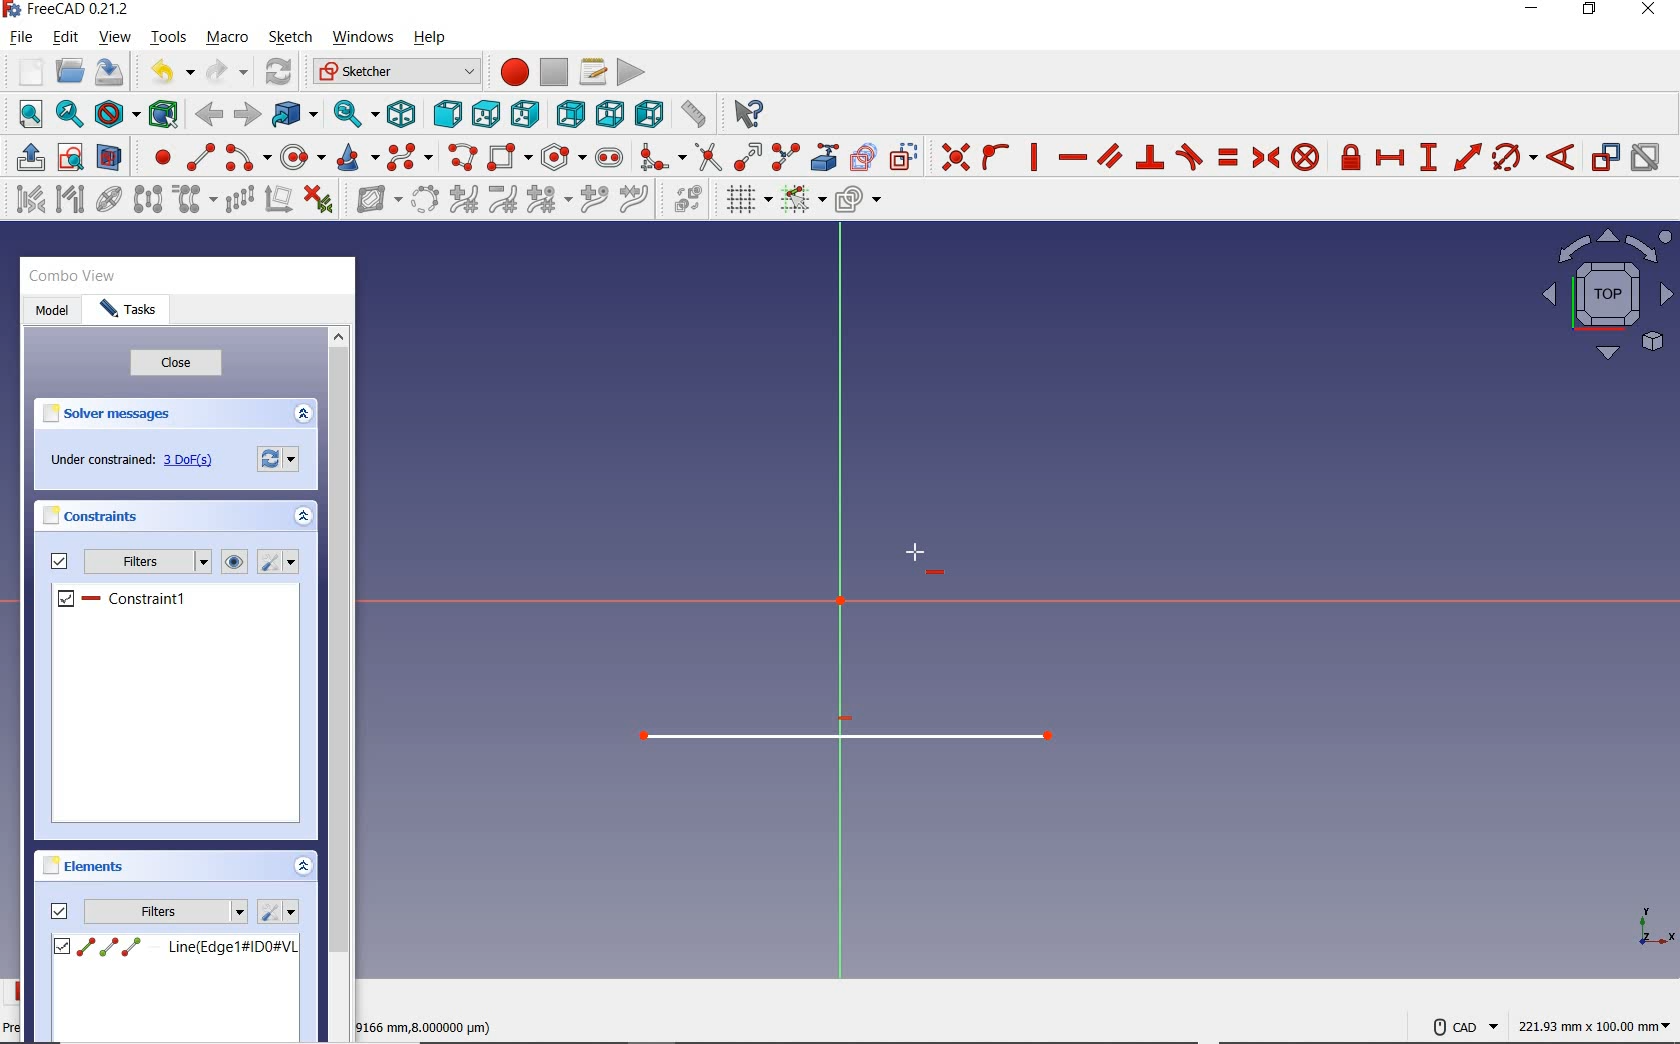 The image size is (1680, 1044). I want to click on EXTEND EDGE, so click(747, 154).